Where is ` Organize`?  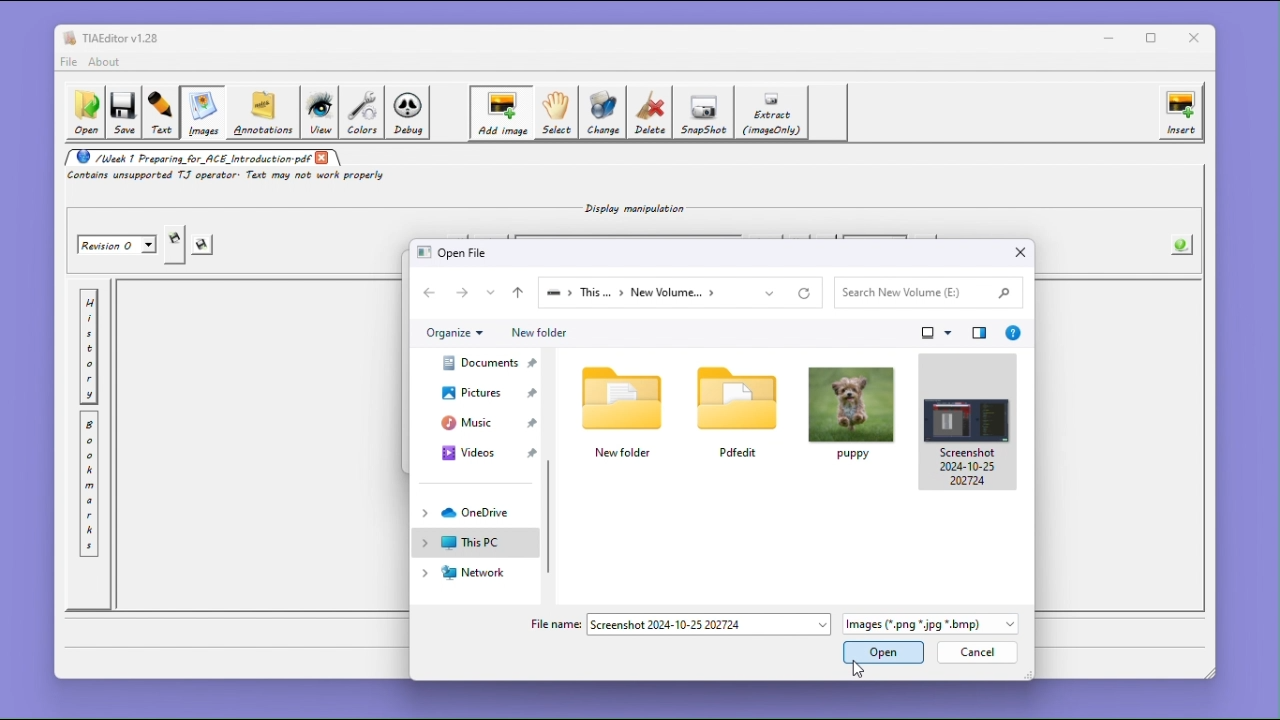  Organize is located at coordinates (454, 333).